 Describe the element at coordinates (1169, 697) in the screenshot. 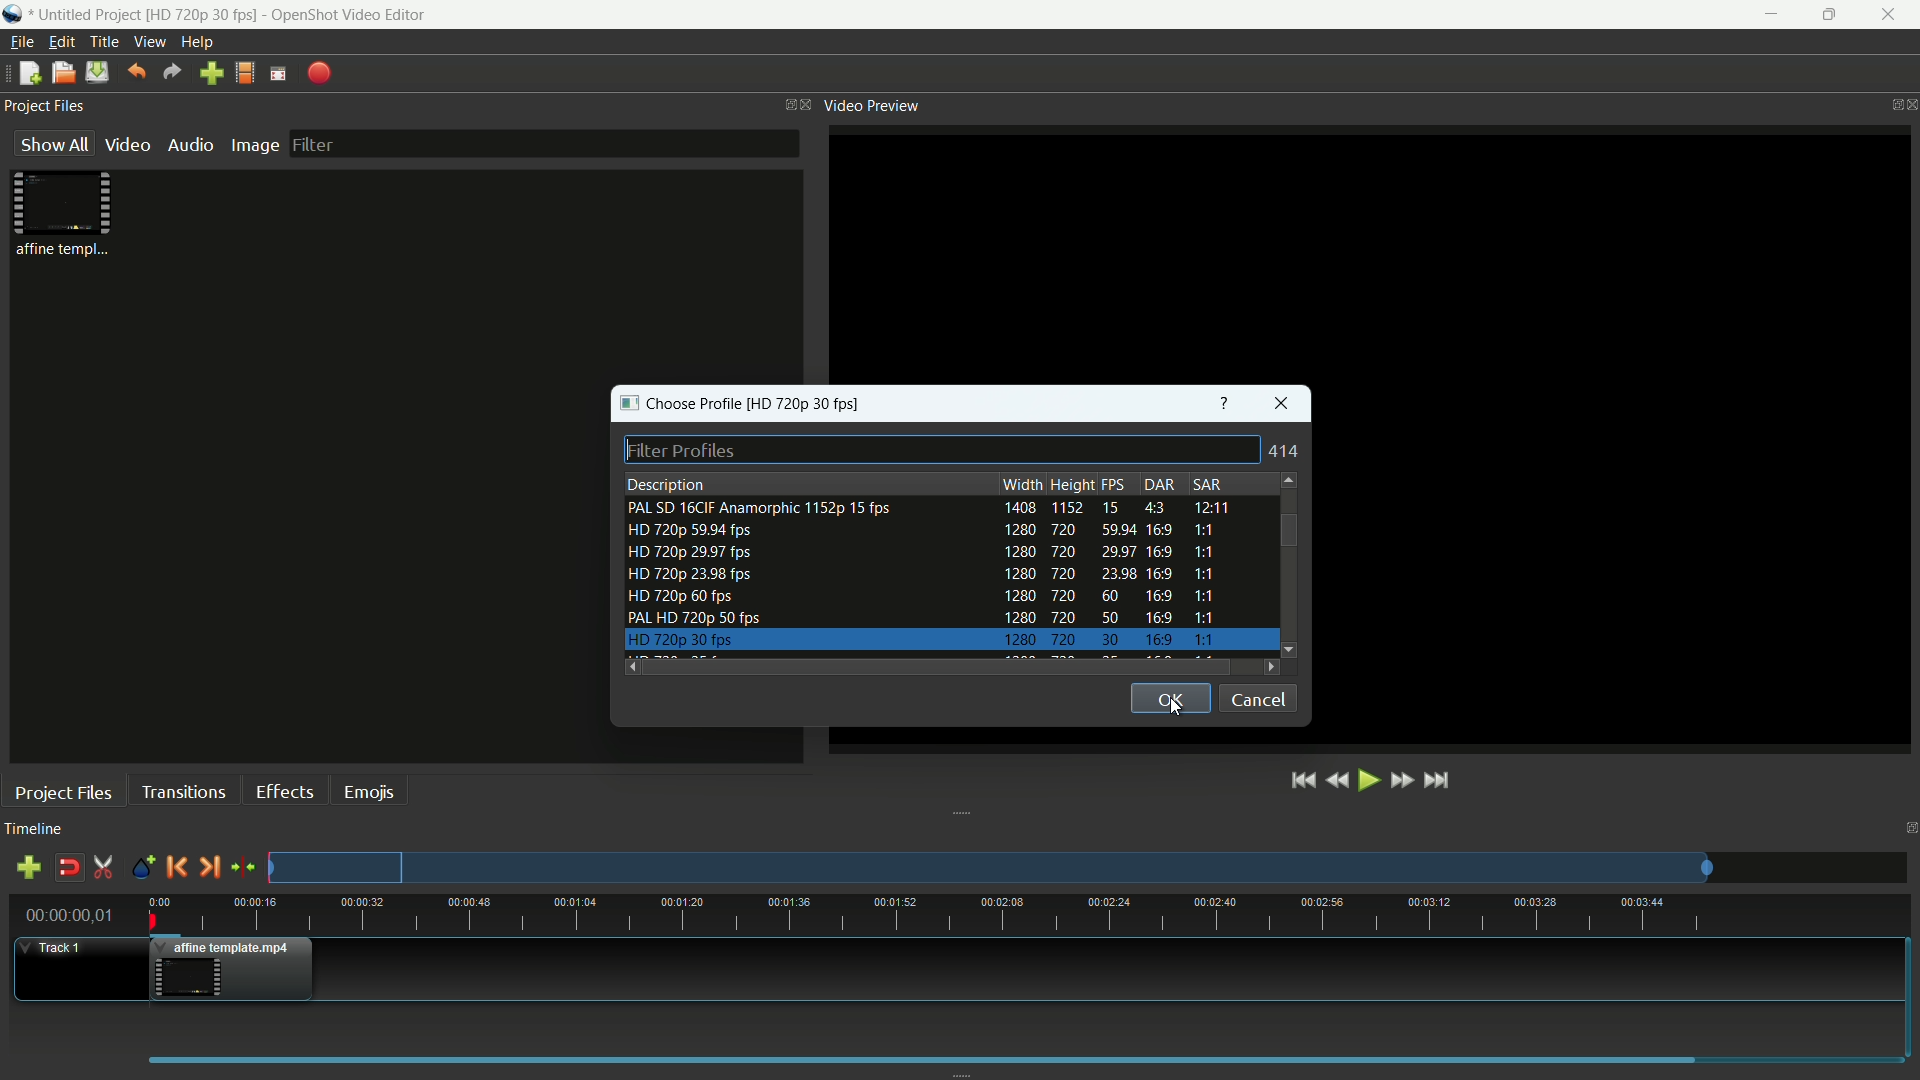

I see `ok` at that location.